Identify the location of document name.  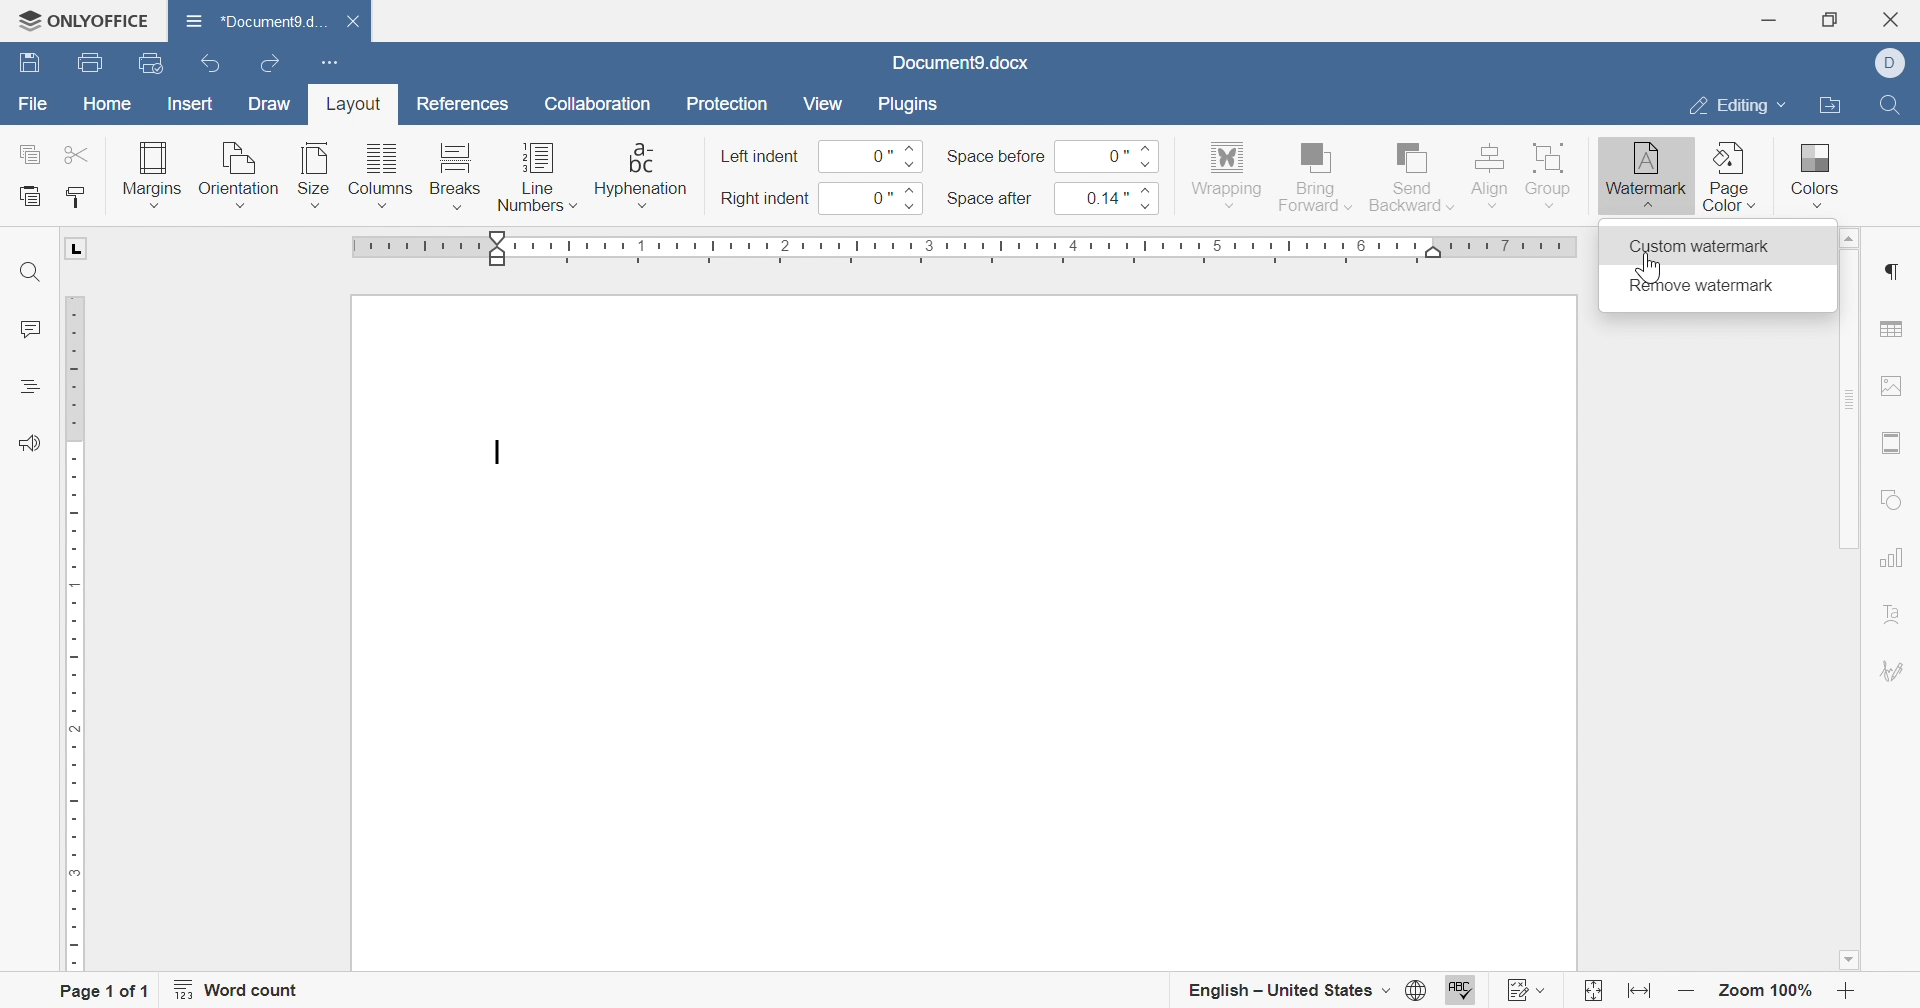
(959, 63).